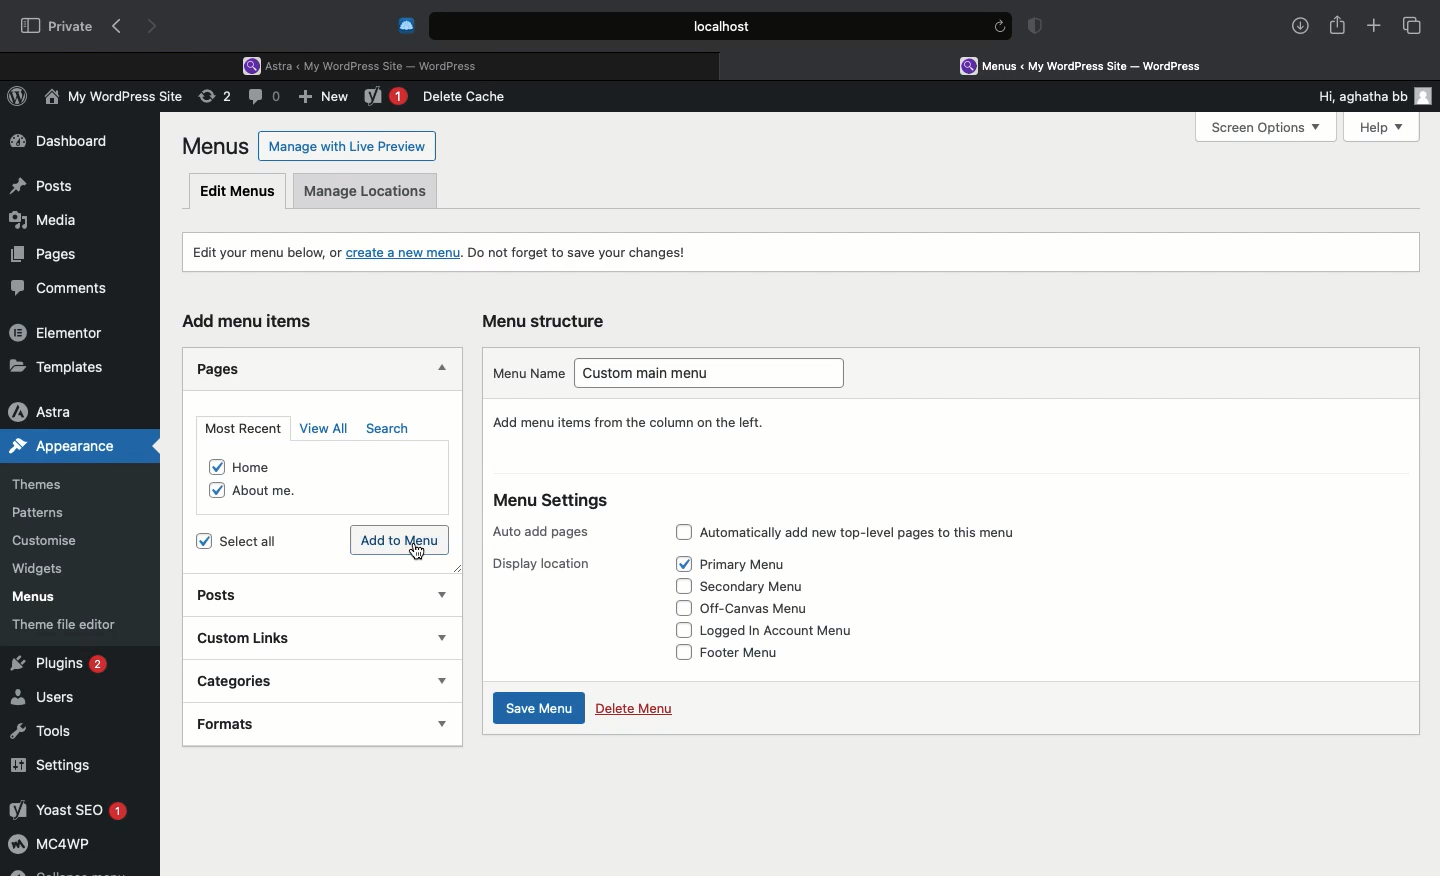  Describe the element at coordinates (199, 540) in the screenshot. I see `checkbox` at that location.